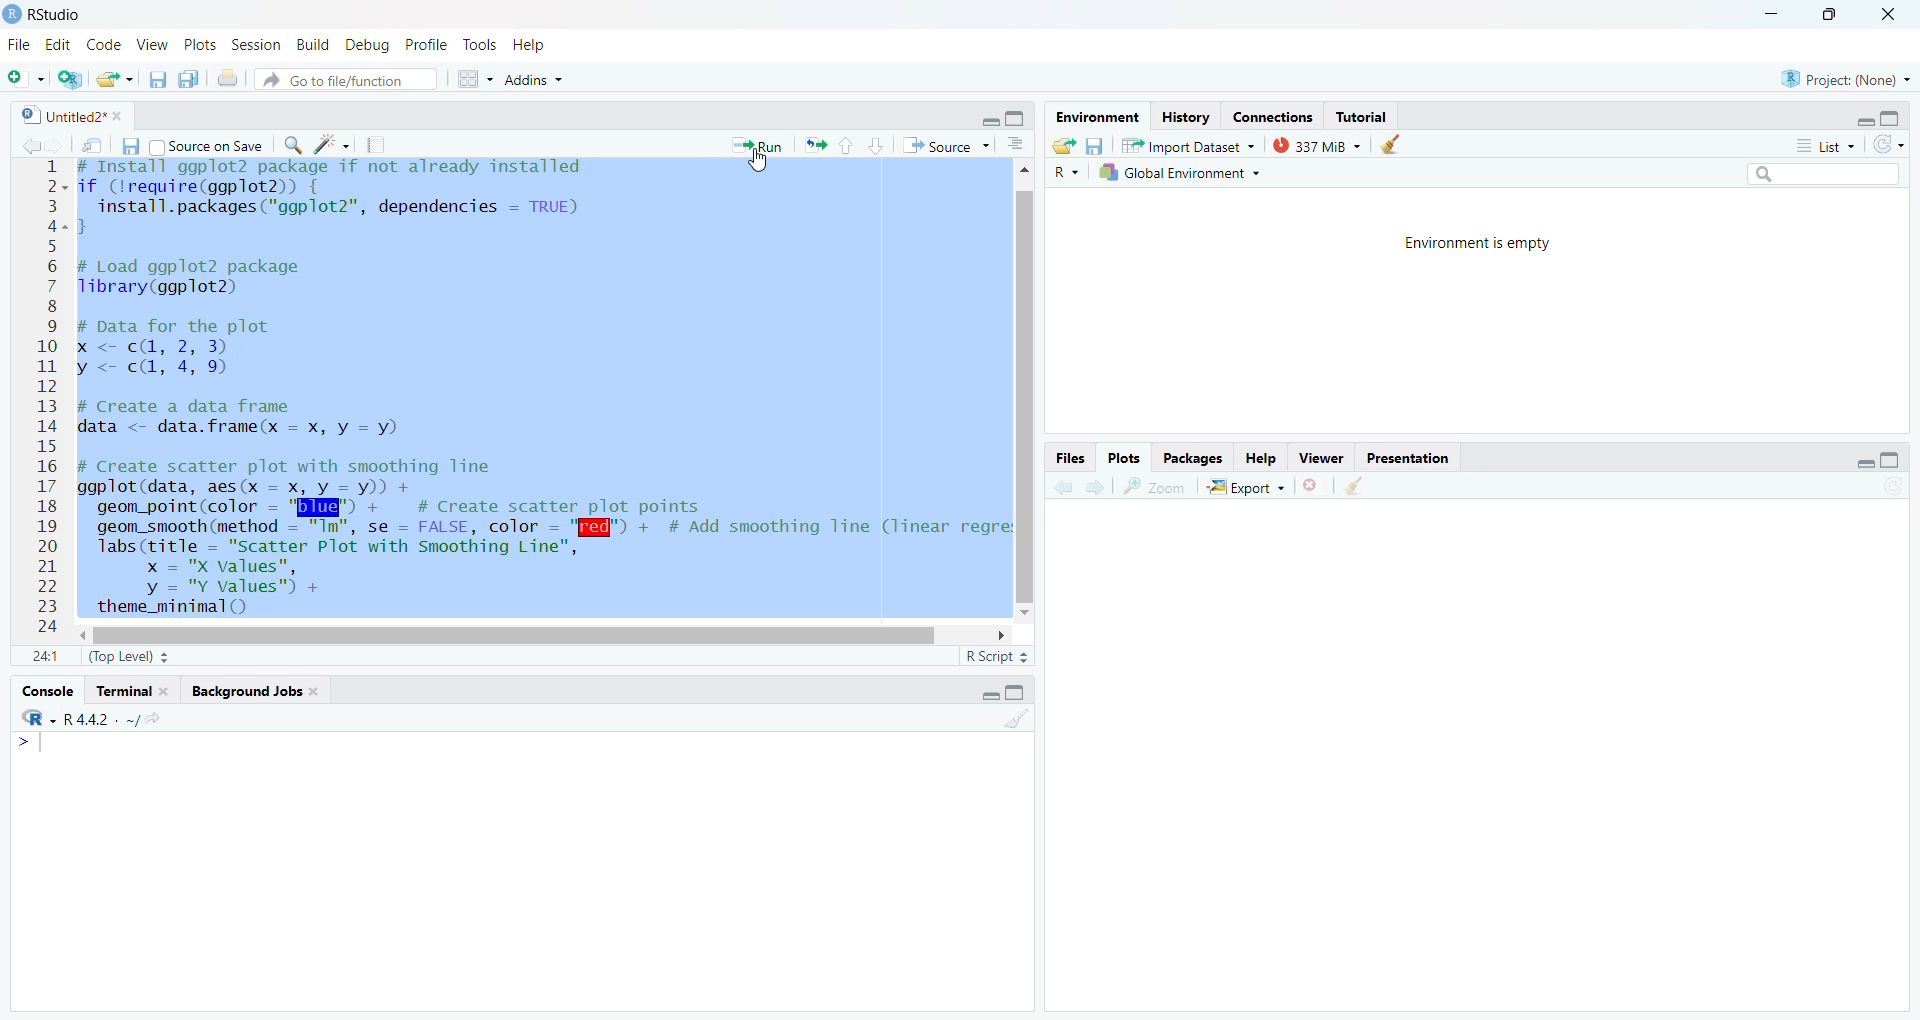 The width and height of the screenshot is (1920, 1020). Describe the element at coordinates (1063, 487) in the screenshot. I see `go back` at that location.